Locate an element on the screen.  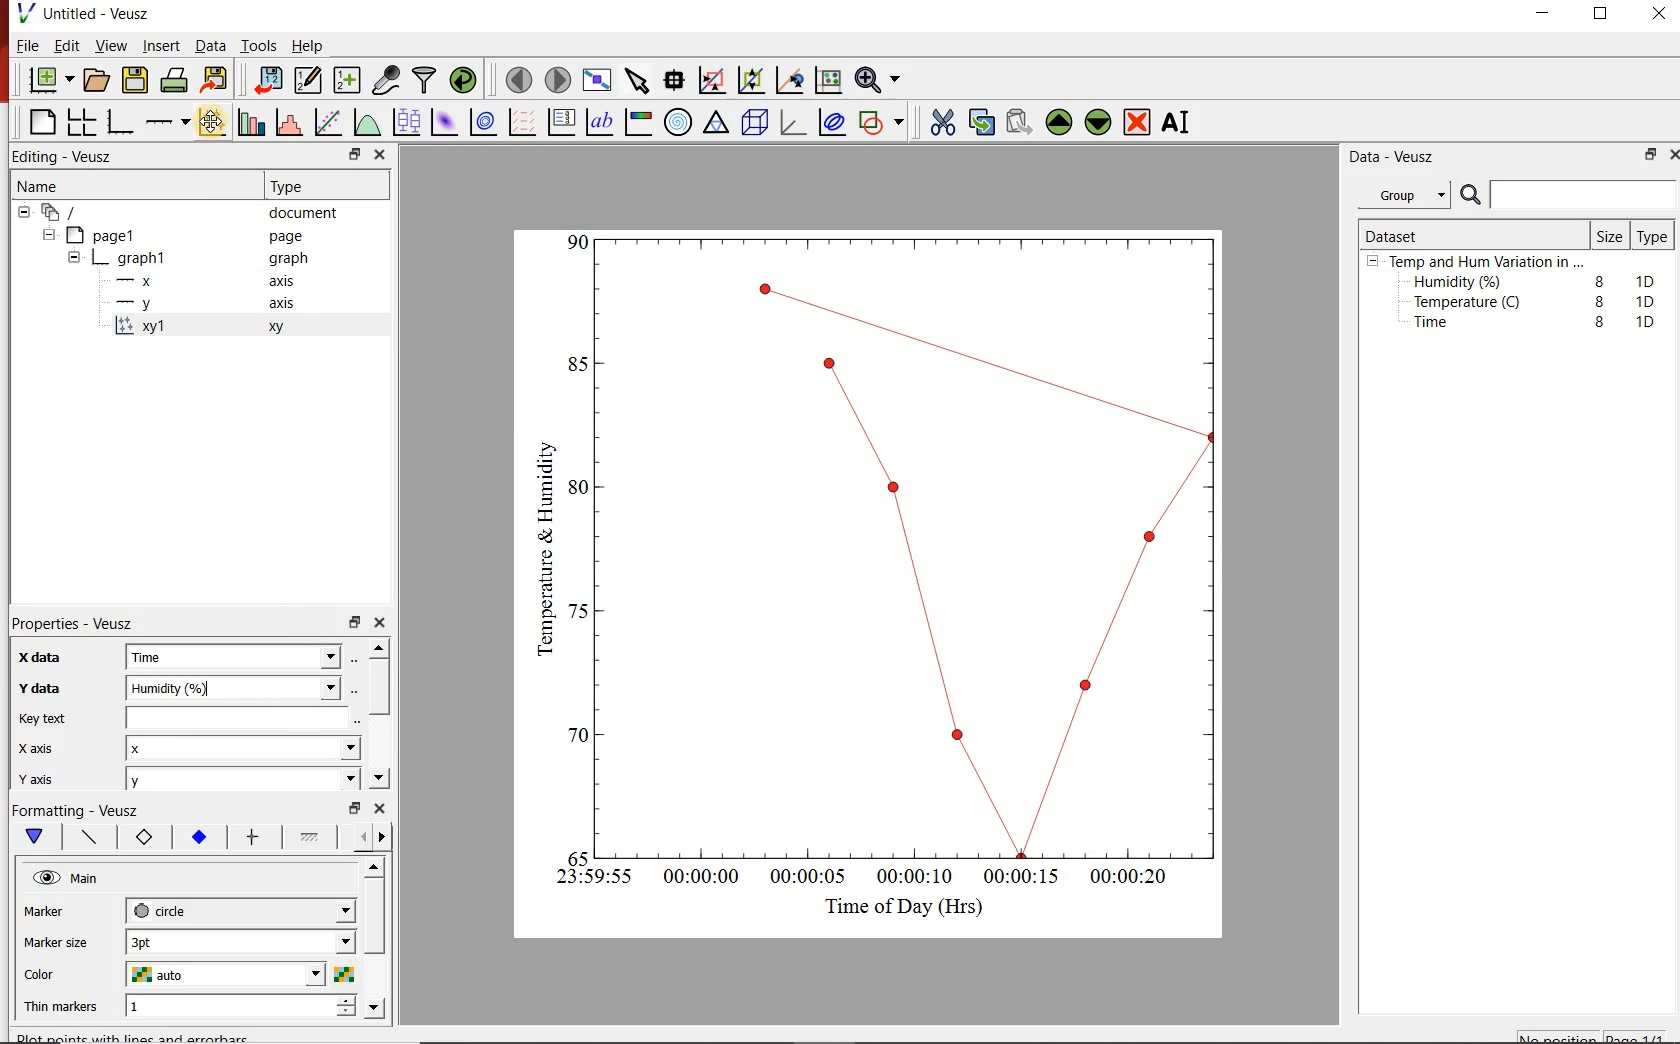
Temperature (C) is located at coordinates (1471, 304).